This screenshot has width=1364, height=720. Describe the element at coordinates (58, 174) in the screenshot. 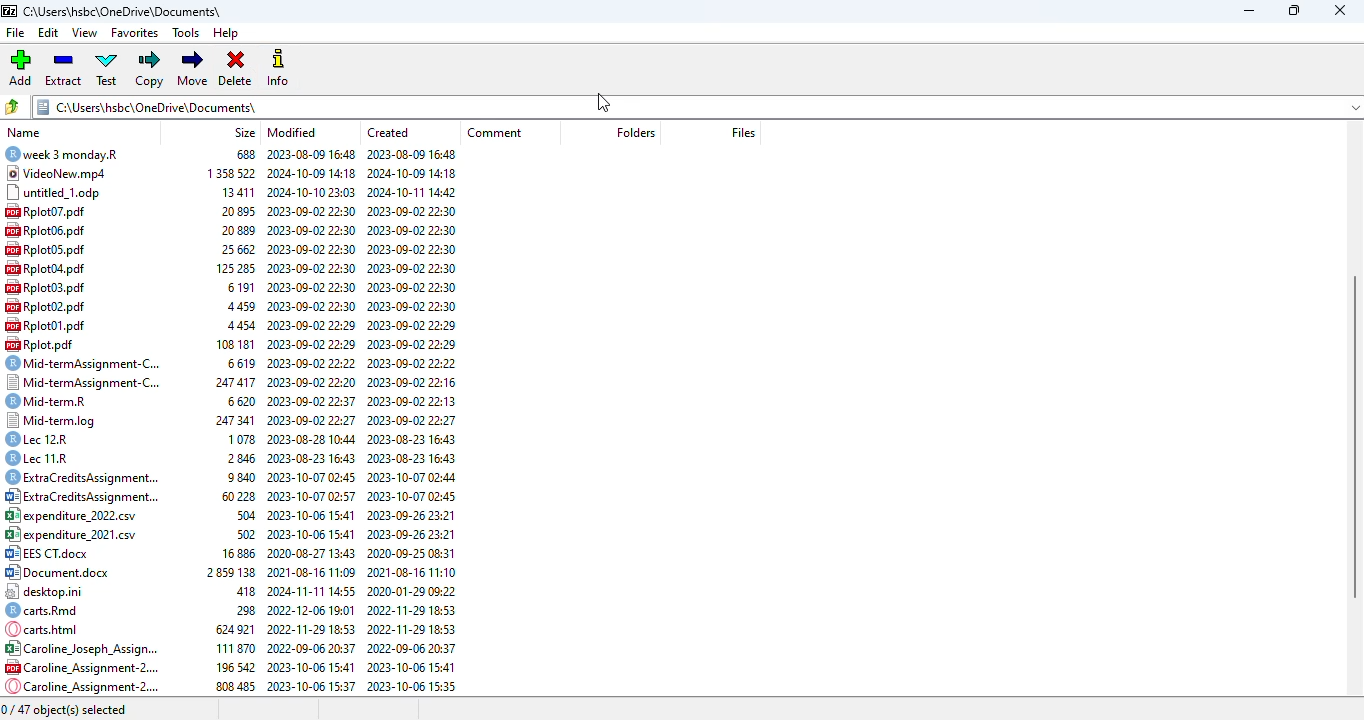

I see `videoNew.mpd` at that location.